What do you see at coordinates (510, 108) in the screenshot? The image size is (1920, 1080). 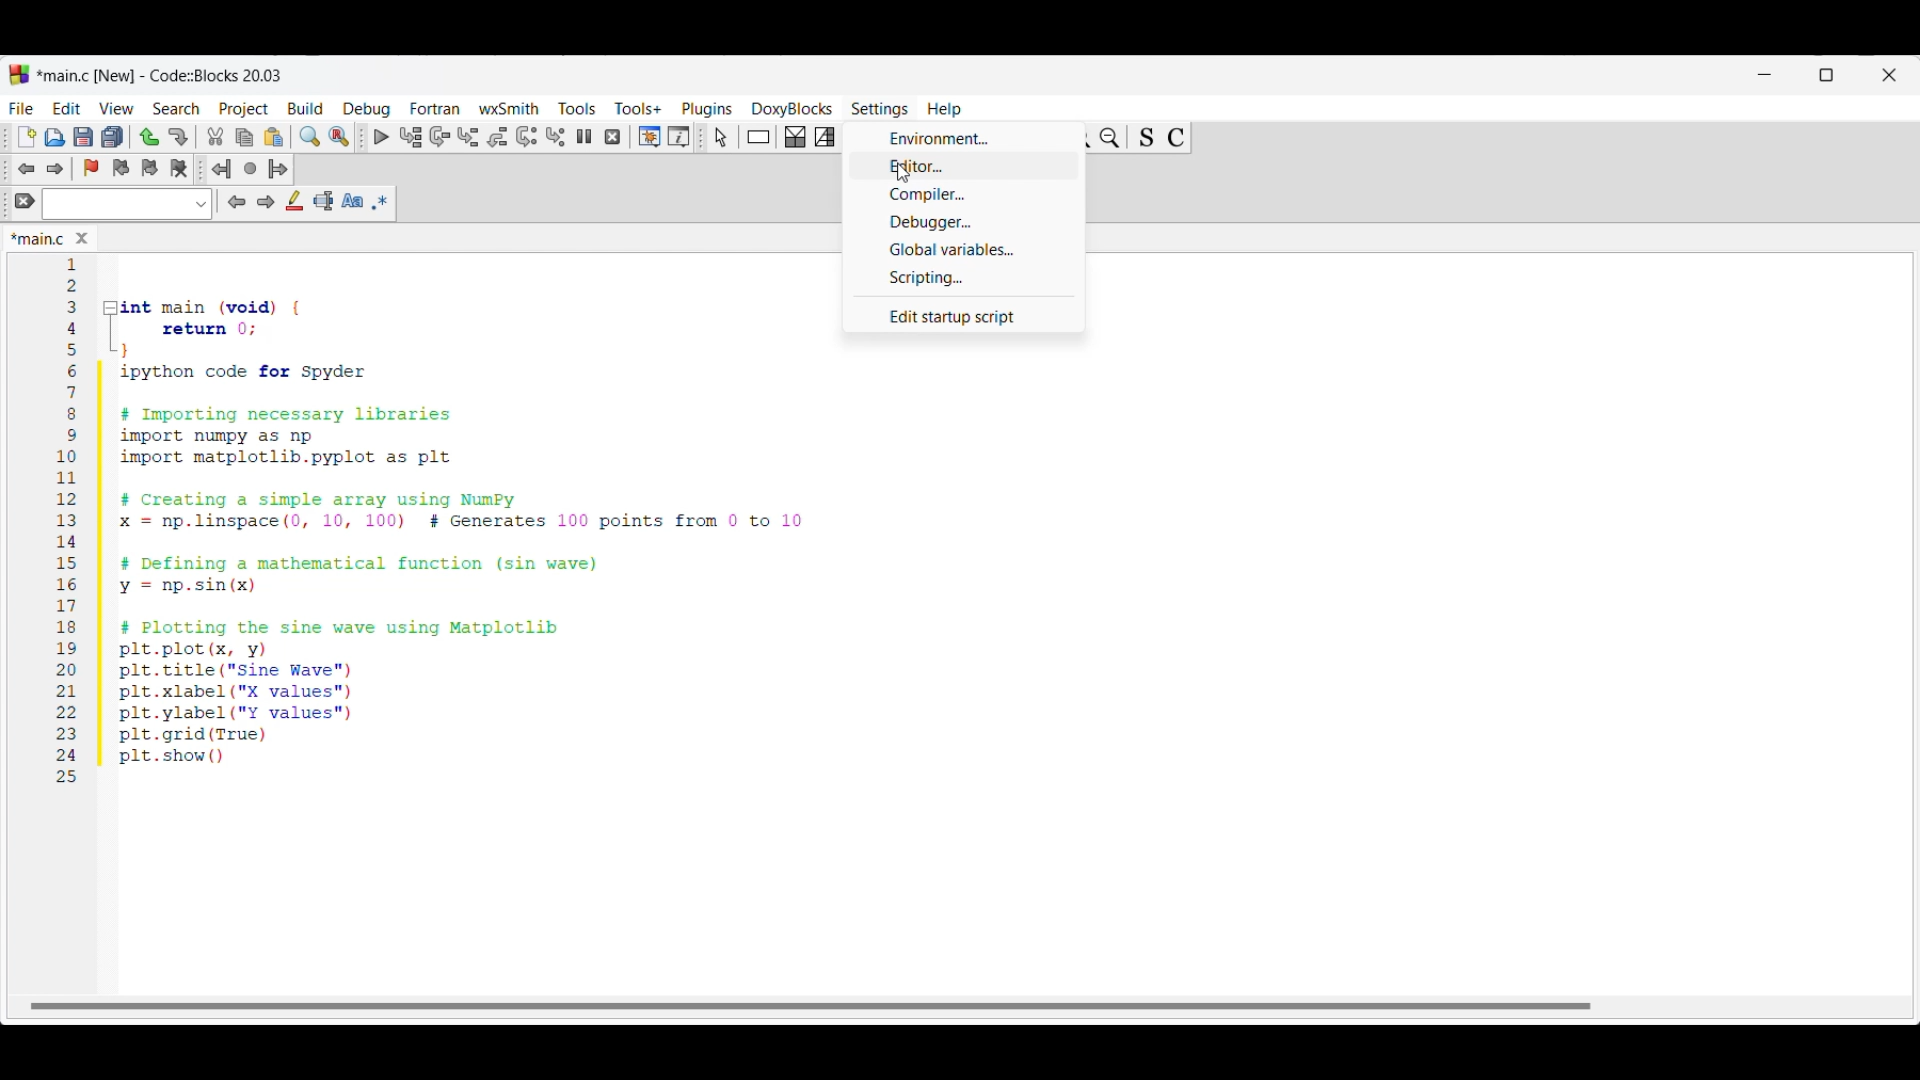 I see `wxSmith menu` at bounding box center [510, 108].